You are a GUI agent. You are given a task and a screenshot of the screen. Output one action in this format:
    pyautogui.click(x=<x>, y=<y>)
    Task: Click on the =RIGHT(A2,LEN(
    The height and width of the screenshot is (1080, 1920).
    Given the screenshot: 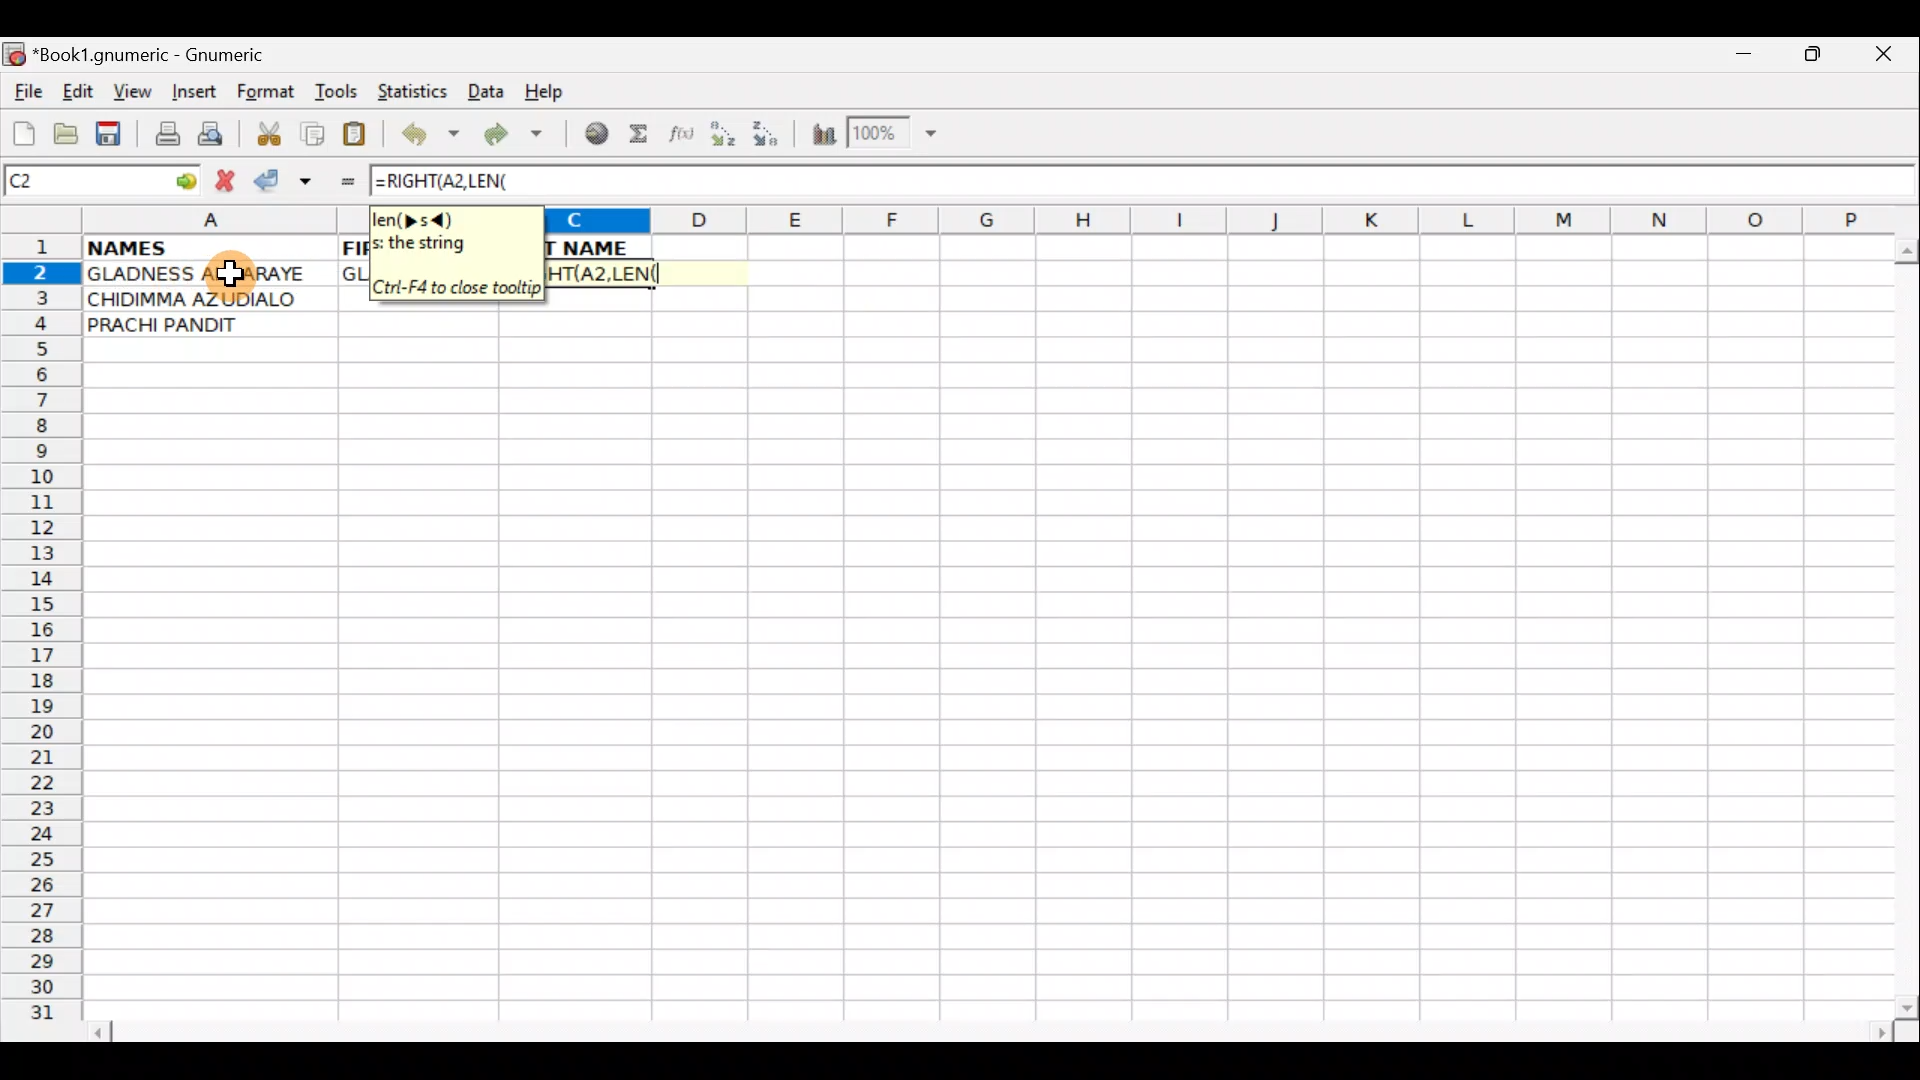 What is the action you would take?
    pyautogui.click(x=444, y=181)
    